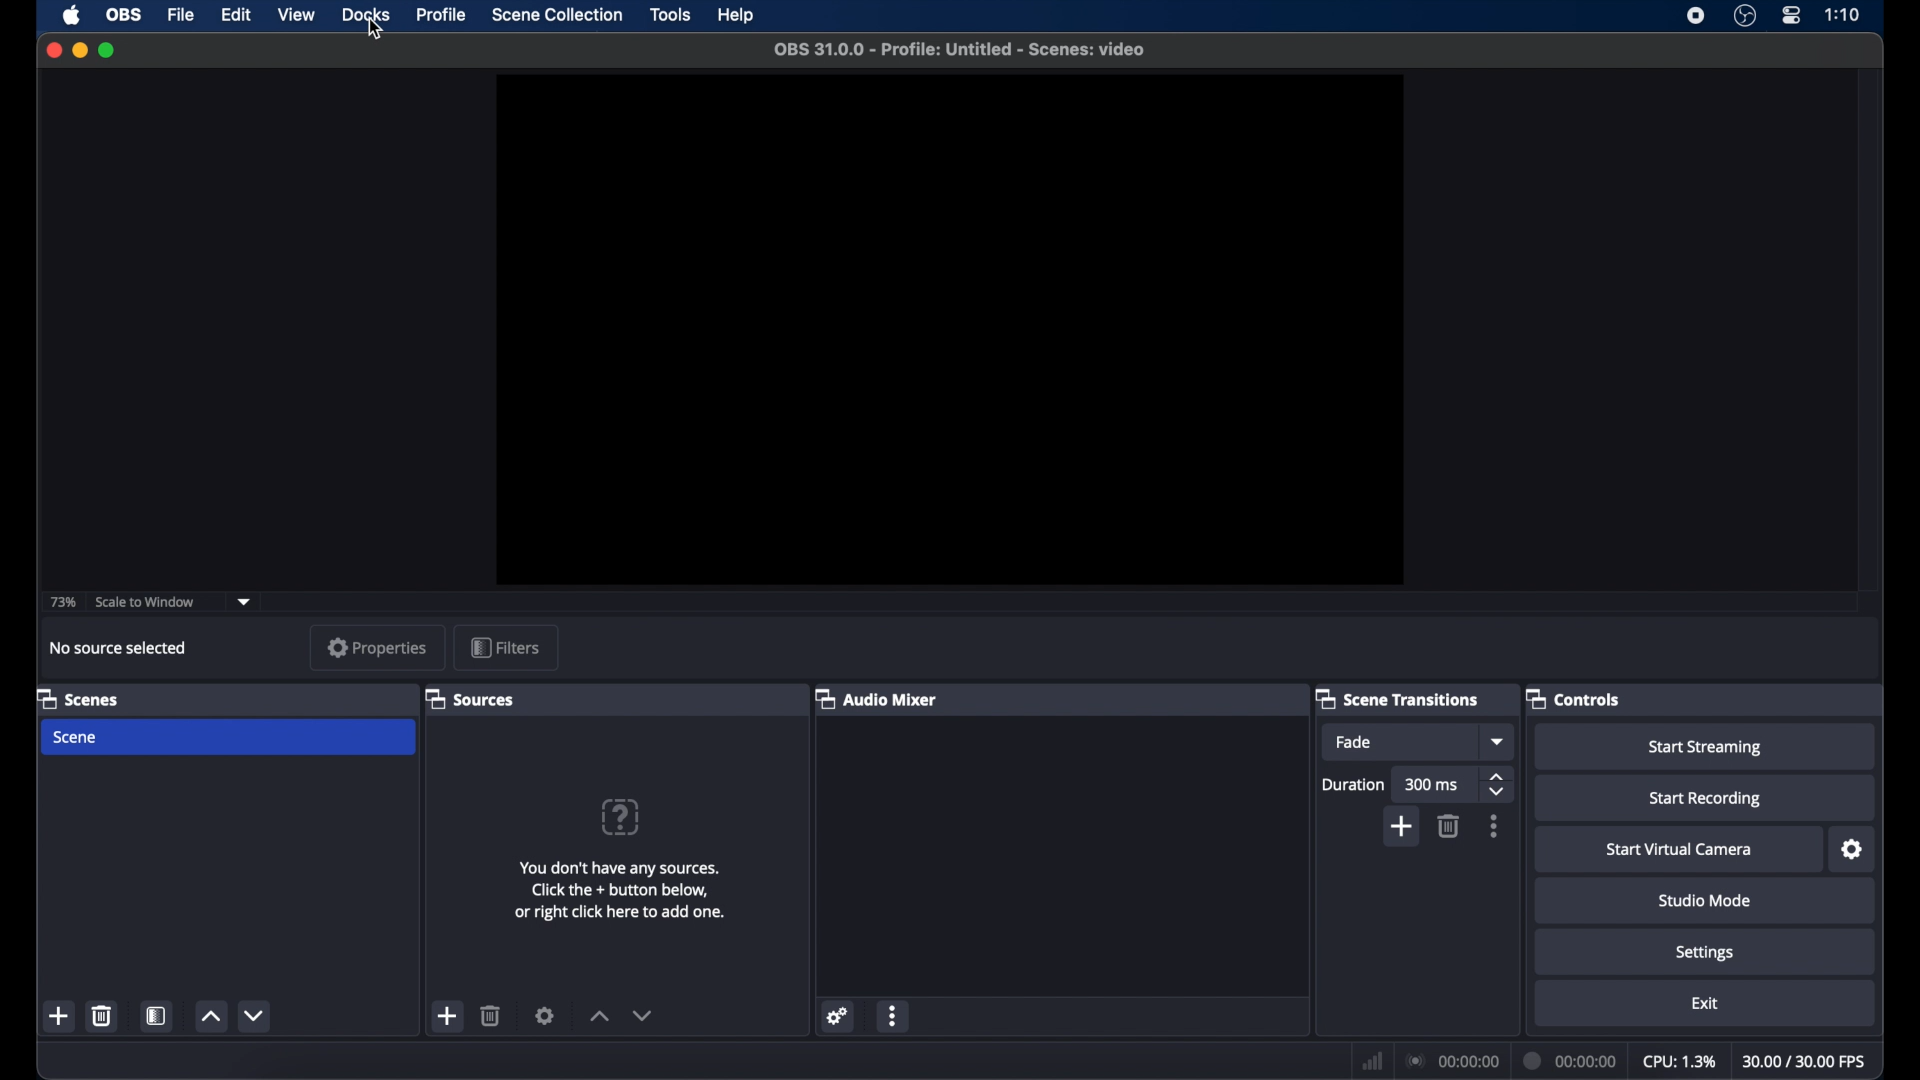 The width and height of the screenshot is (1920, 1080). Describe the element at coordinates (76, 738) in the screenshot. I see `scene` at that location.